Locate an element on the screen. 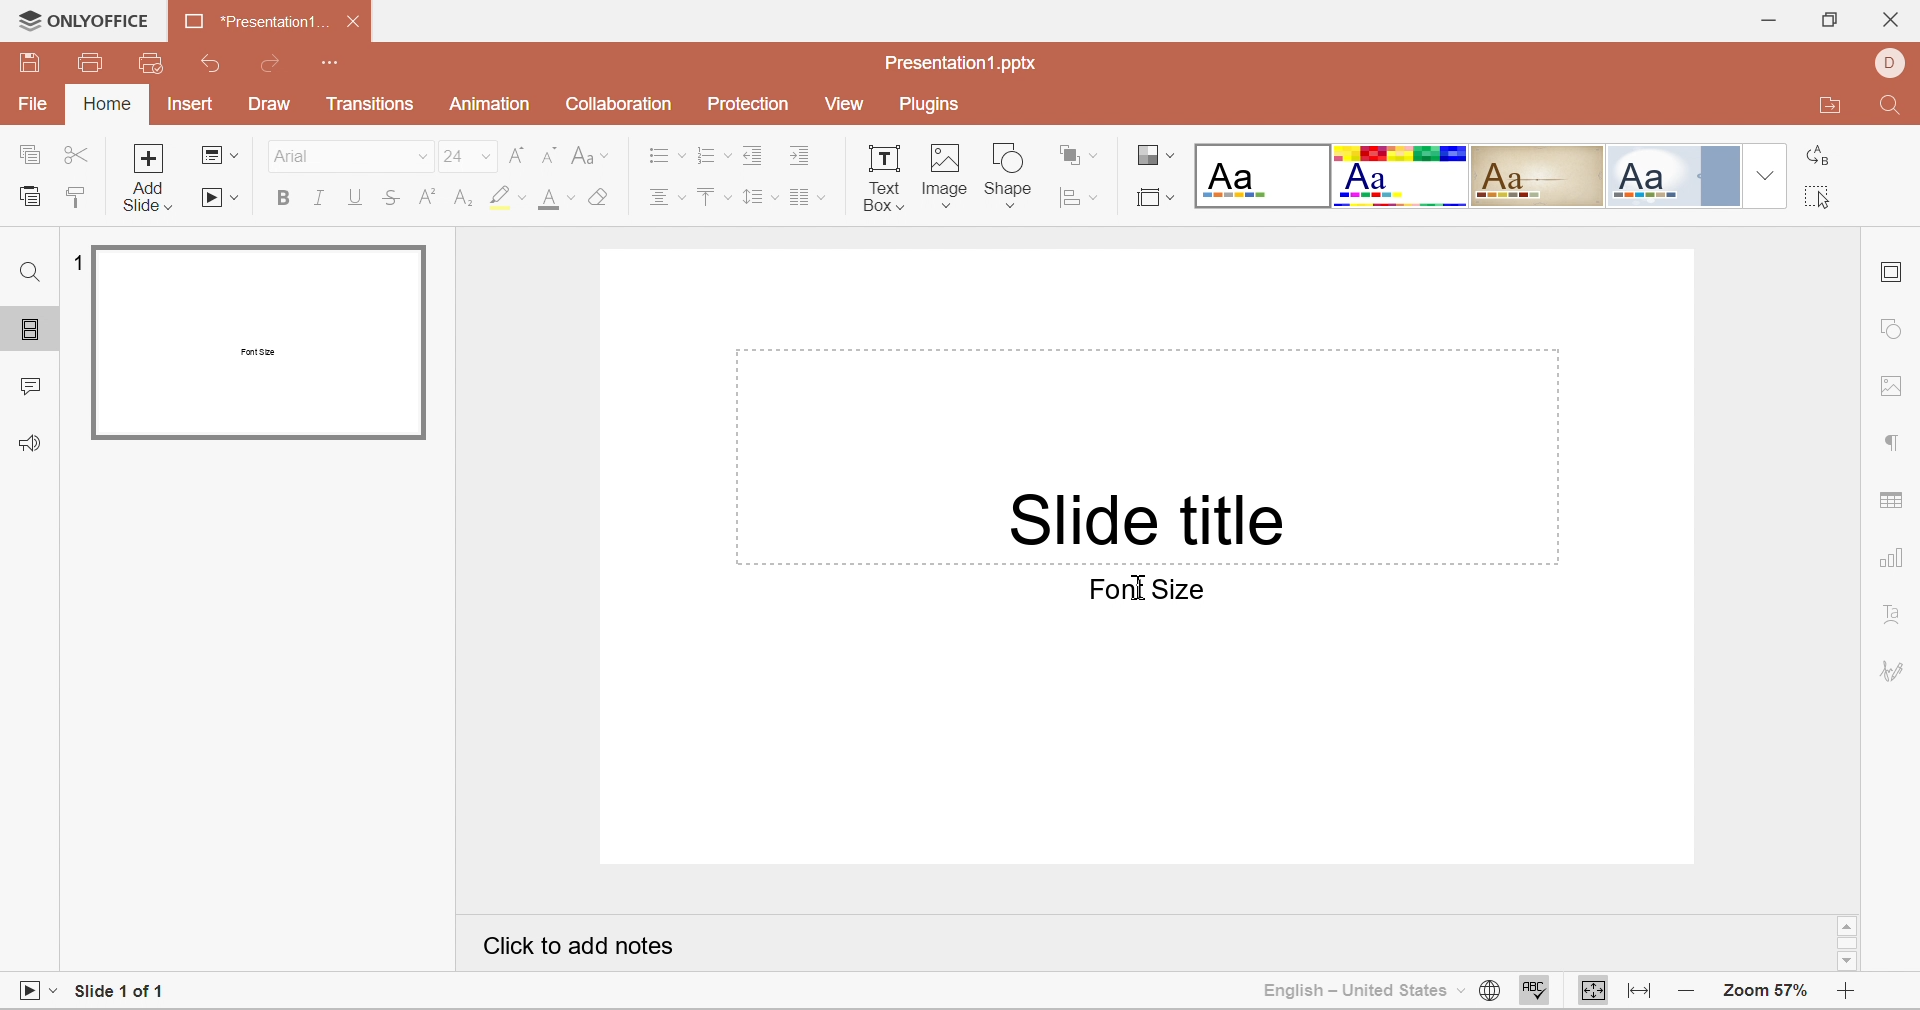 Image resolution: width=1920 pixels, height=1010 pixels. Customize quick access toolbar is located at coordinates (332, 64).